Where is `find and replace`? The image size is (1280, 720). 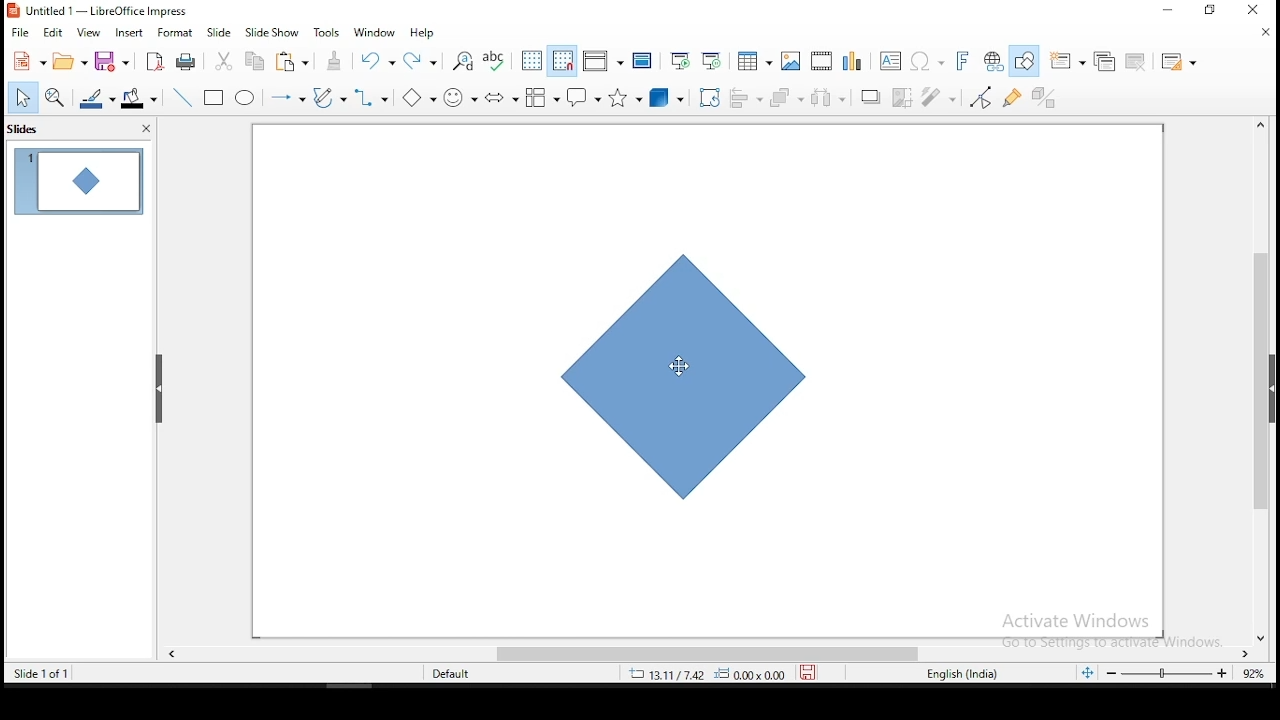
find and replace is located at coordinates (463, 59).